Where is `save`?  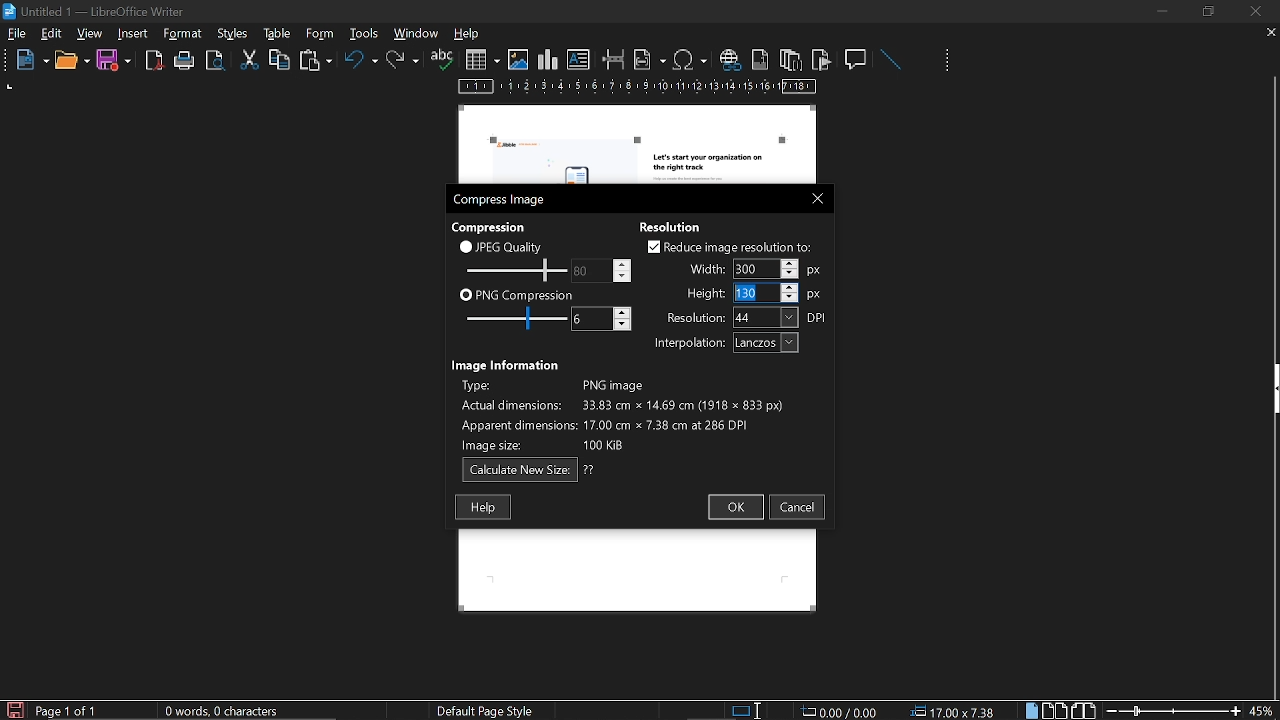 save is located at coordinates (14, 709).